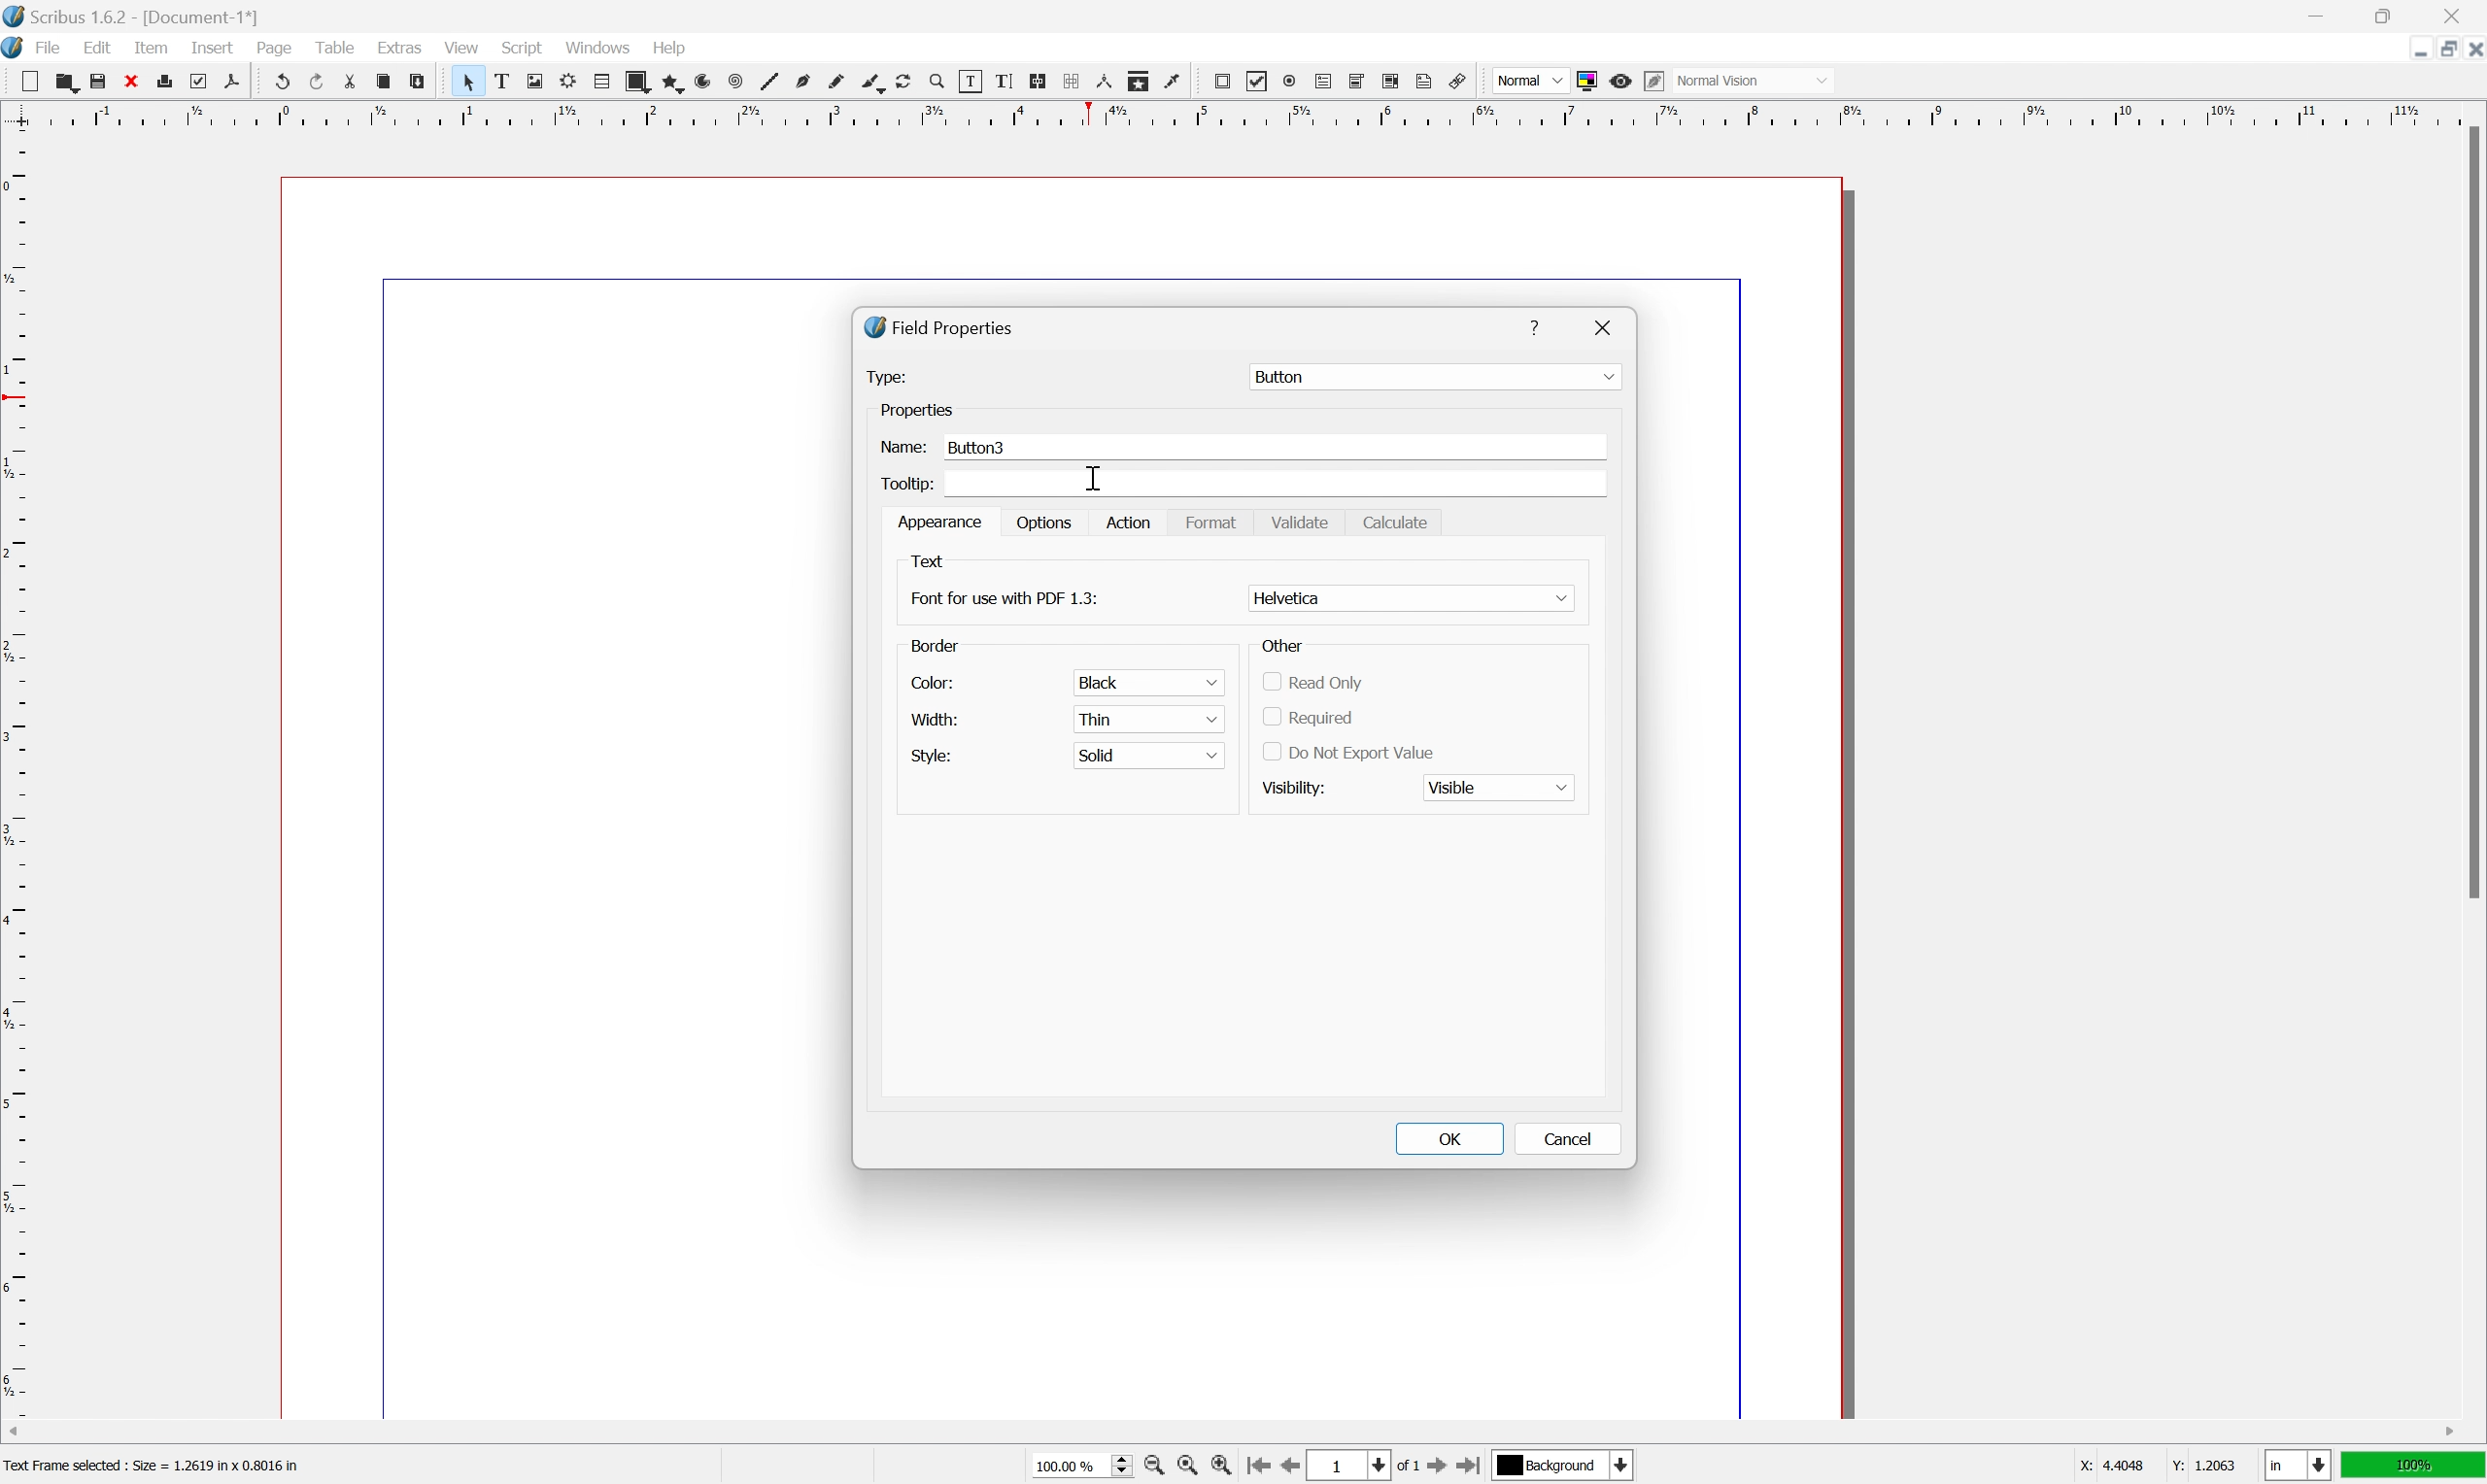 The image size is (2487, 1484). I want to click on text annotation, so click(1426, 82).